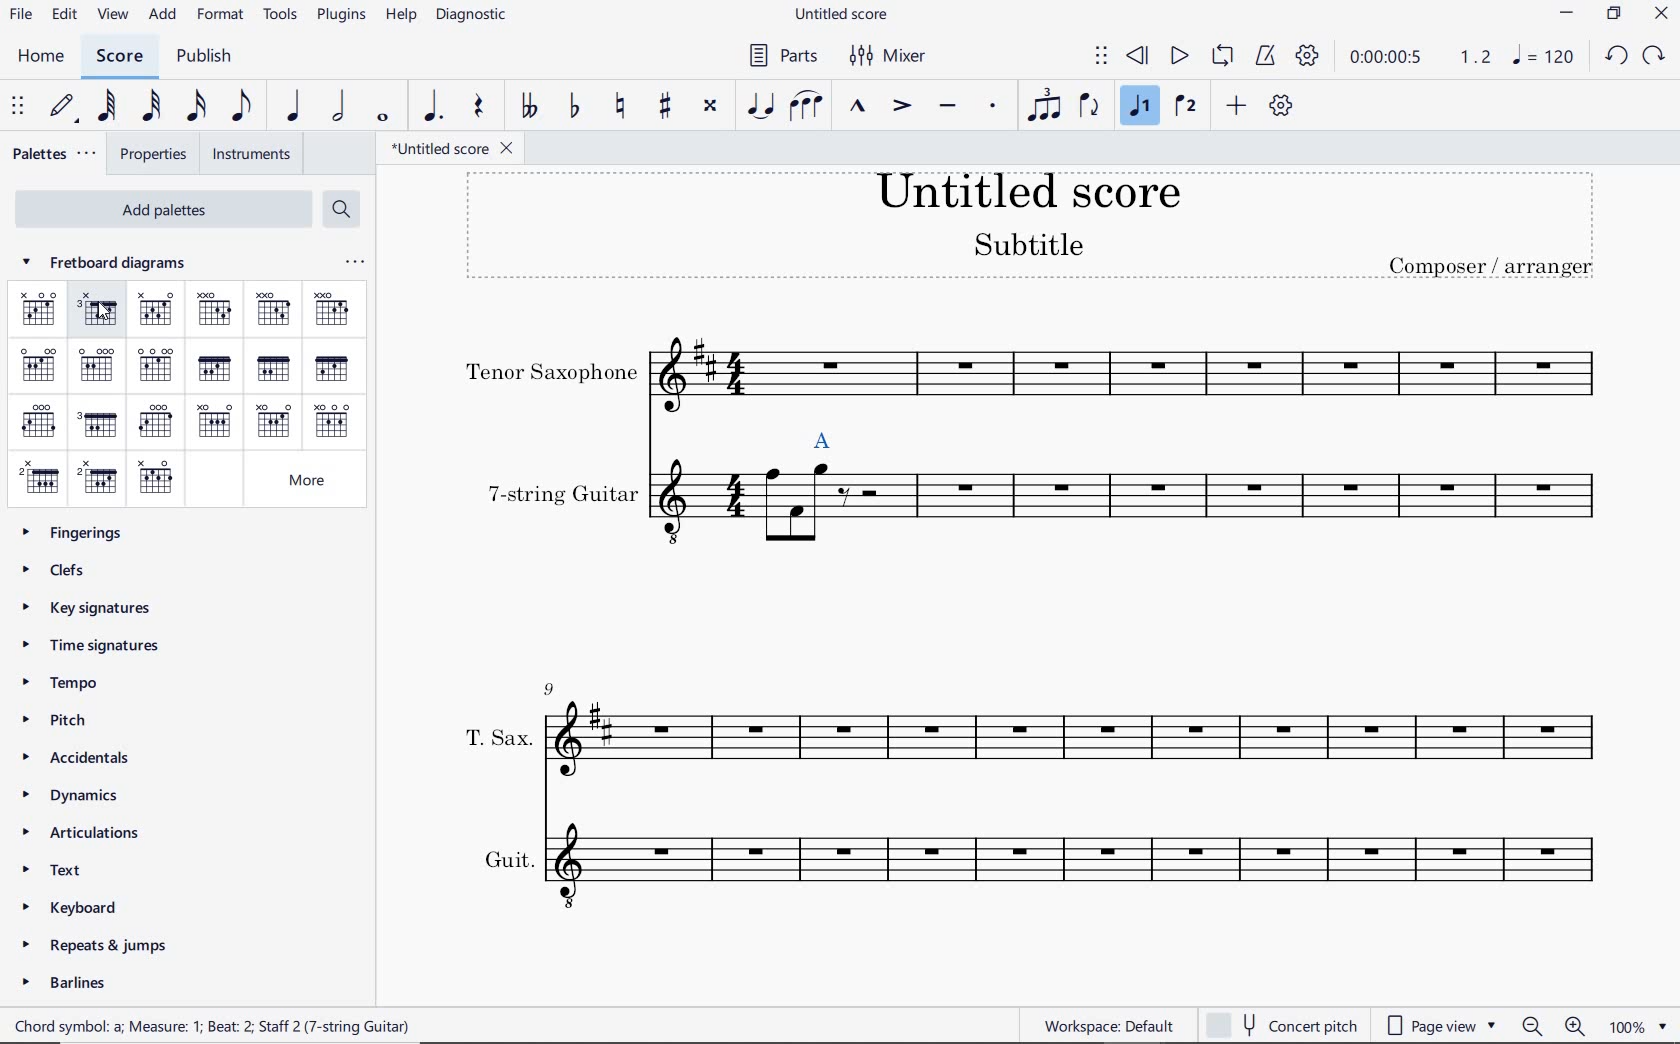  Describe the element at coordinates (1637, 1023) in the screenshot. I see `zoom factor` at that location.